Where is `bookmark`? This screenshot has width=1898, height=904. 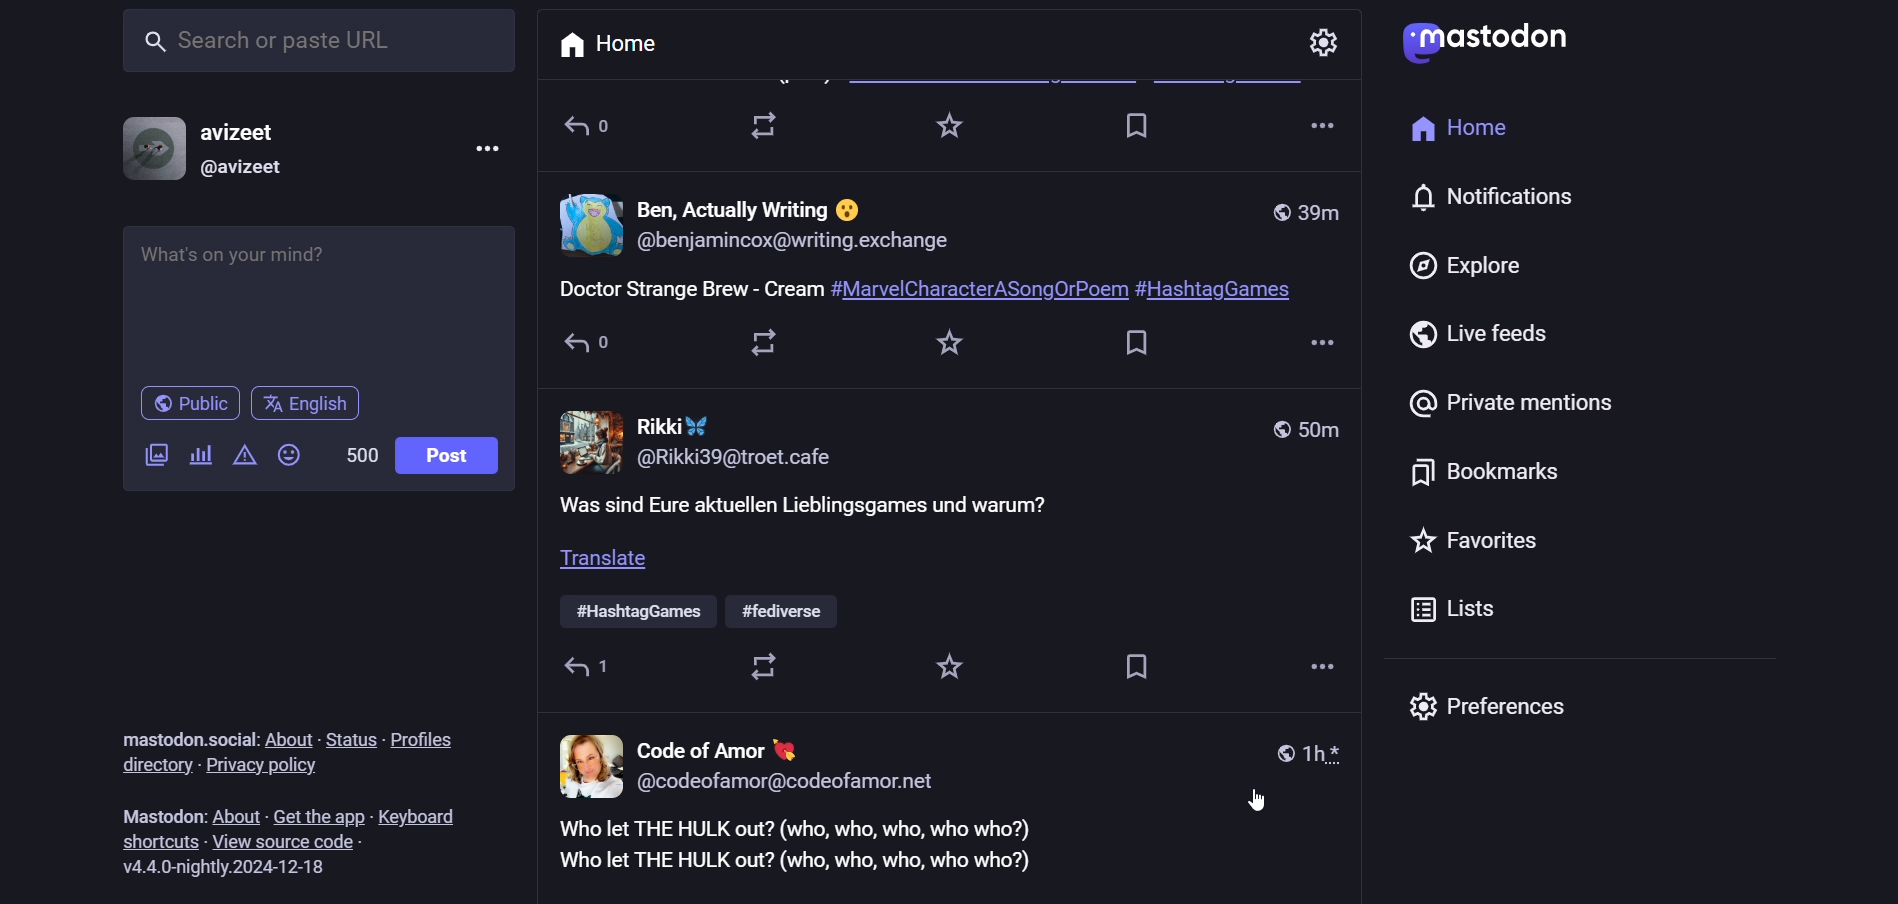 bookmark is located at coordinates (1136, 667).